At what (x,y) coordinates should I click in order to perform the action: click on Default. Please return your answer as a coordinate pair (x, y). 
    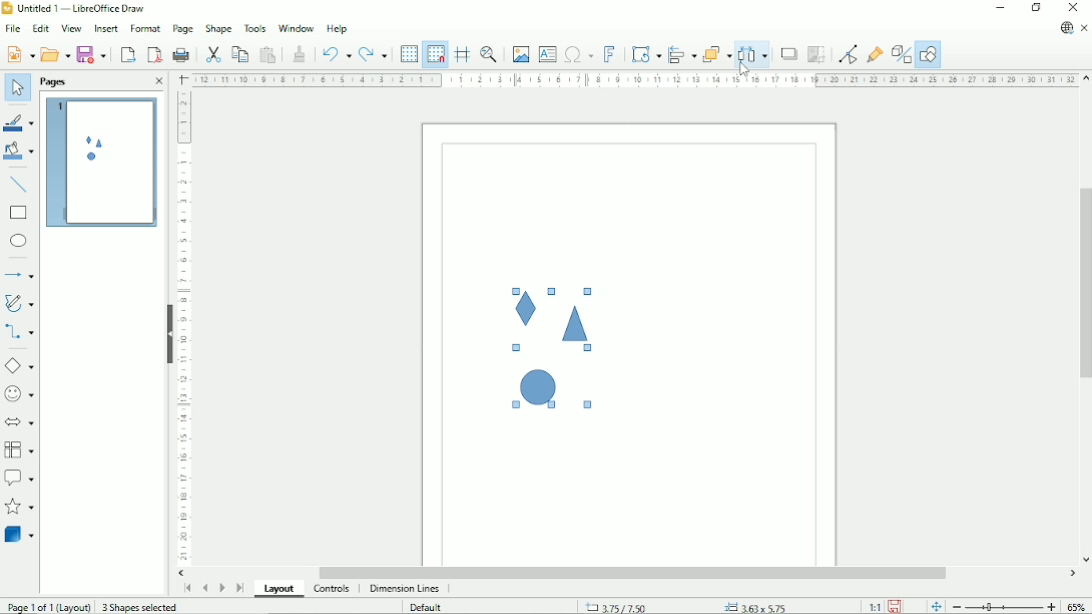
    Looking at the image, I should click on (425, 607).